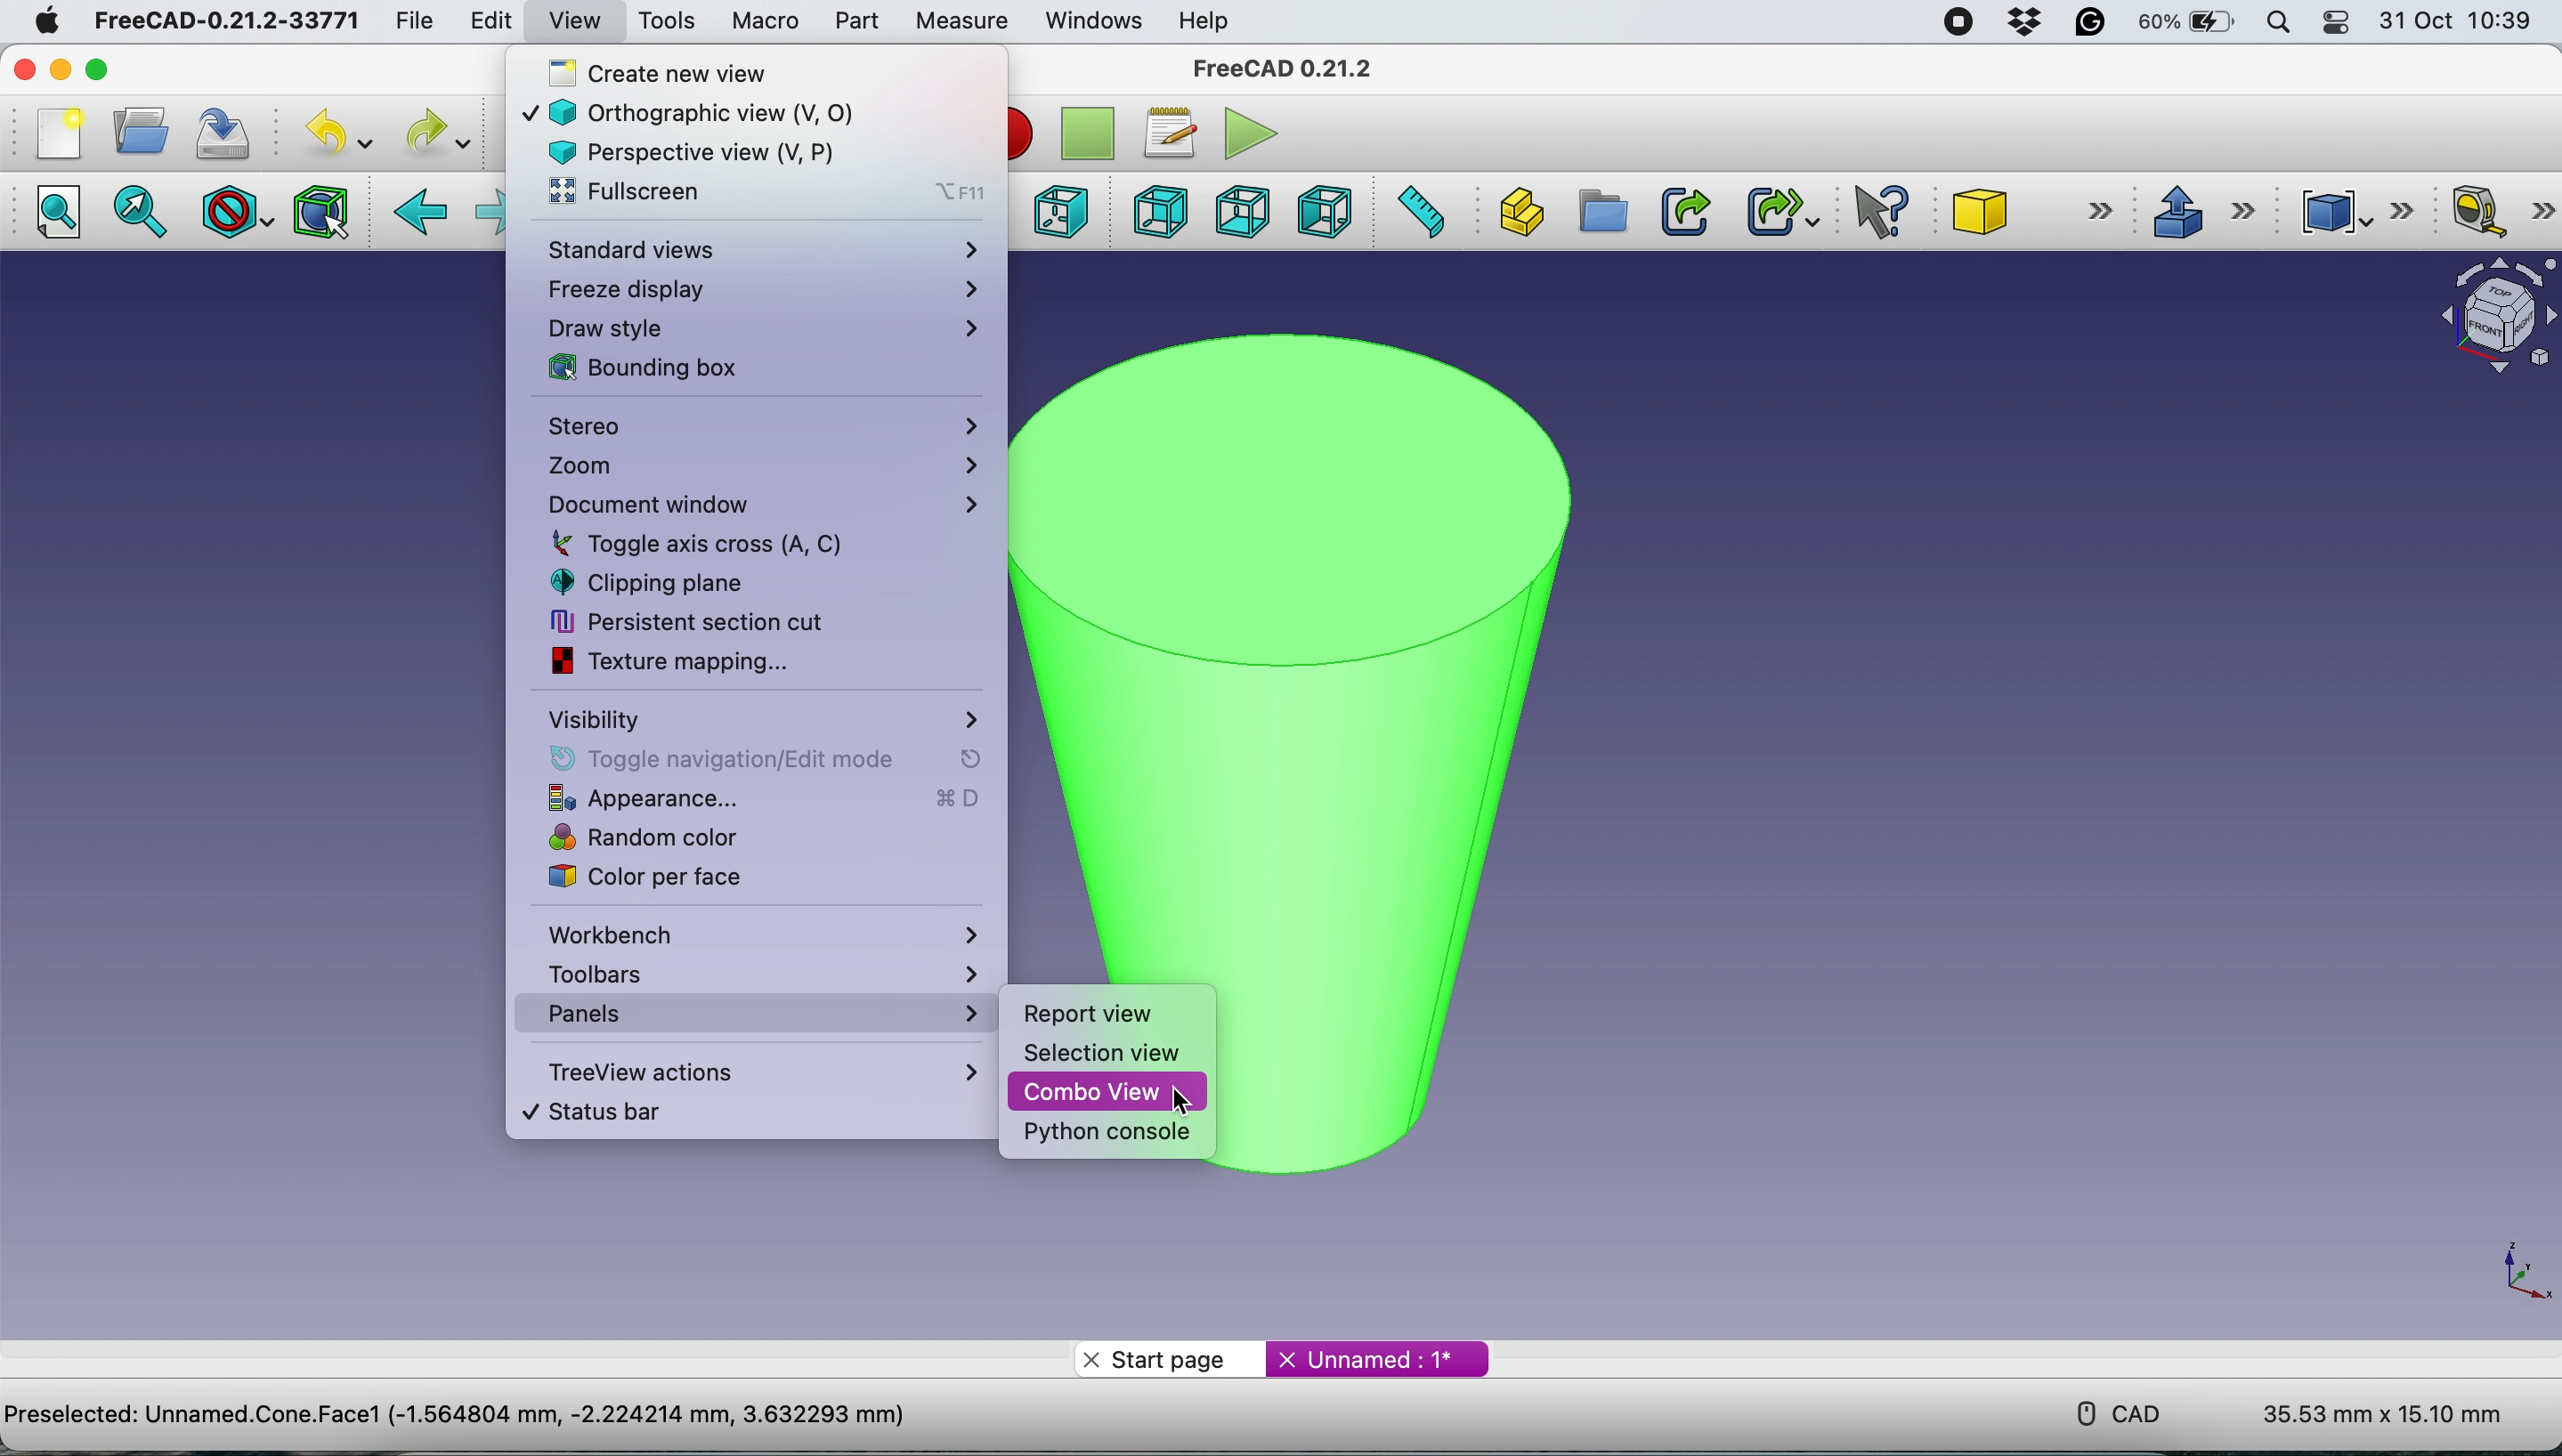  Describe the element at coordinates (763, 429) in the screenshot. I see `stereo` at that location.